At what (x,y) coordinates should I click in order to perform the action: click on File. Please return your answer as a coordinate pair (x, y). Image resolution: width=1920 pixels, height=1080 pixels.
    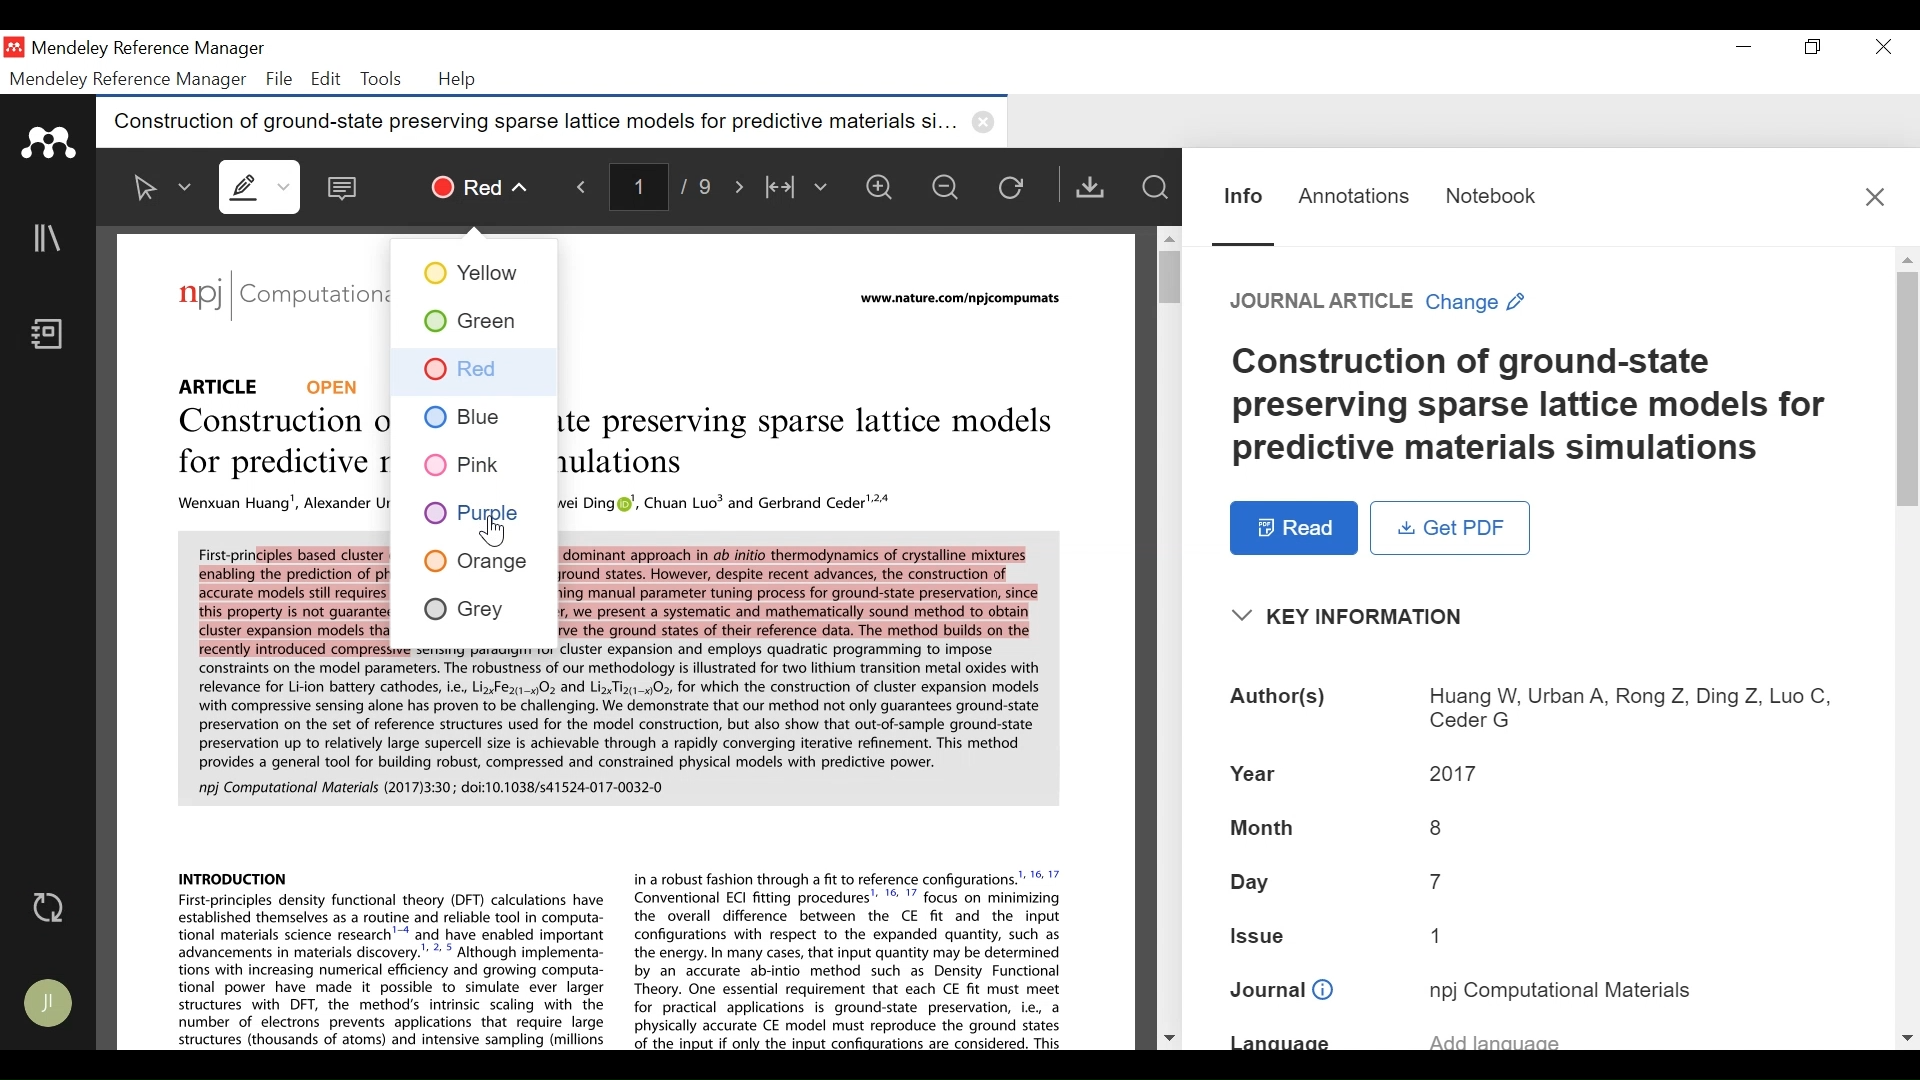
    Looking at the image, I should click on (279, 80).